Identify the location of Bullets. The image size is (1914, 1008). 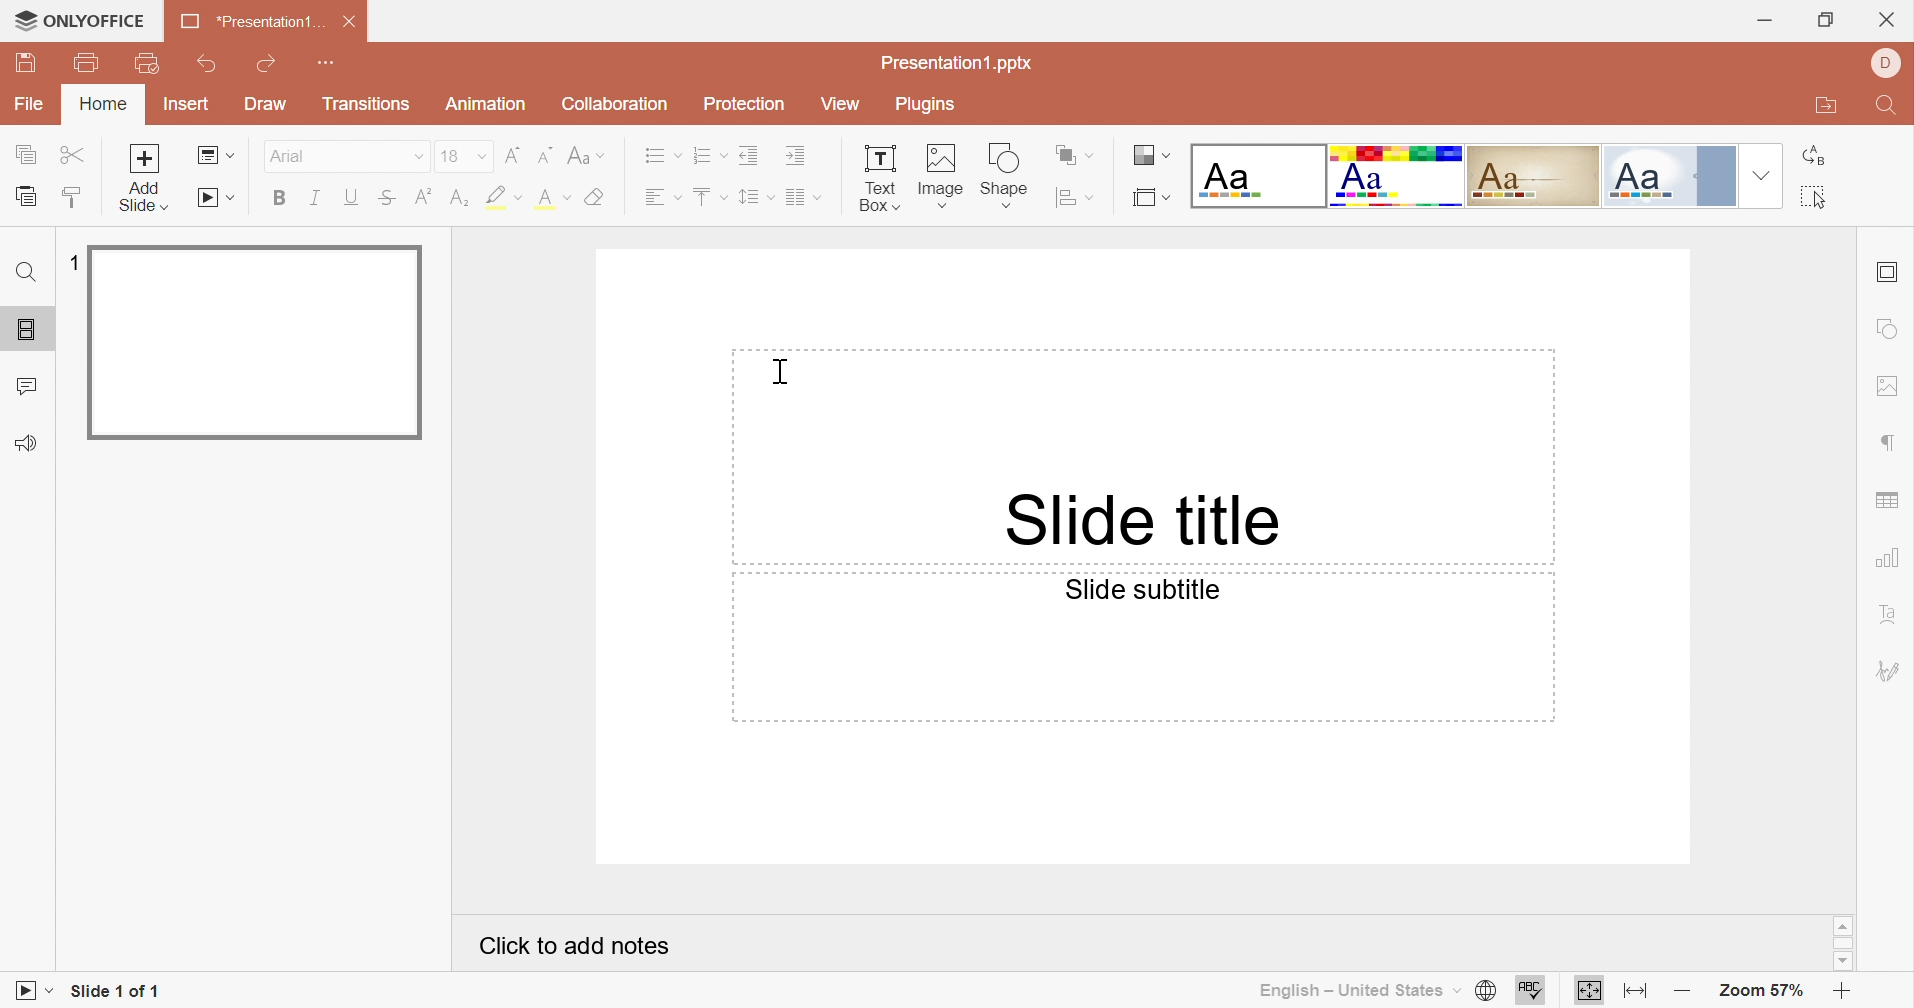
(653, 156).